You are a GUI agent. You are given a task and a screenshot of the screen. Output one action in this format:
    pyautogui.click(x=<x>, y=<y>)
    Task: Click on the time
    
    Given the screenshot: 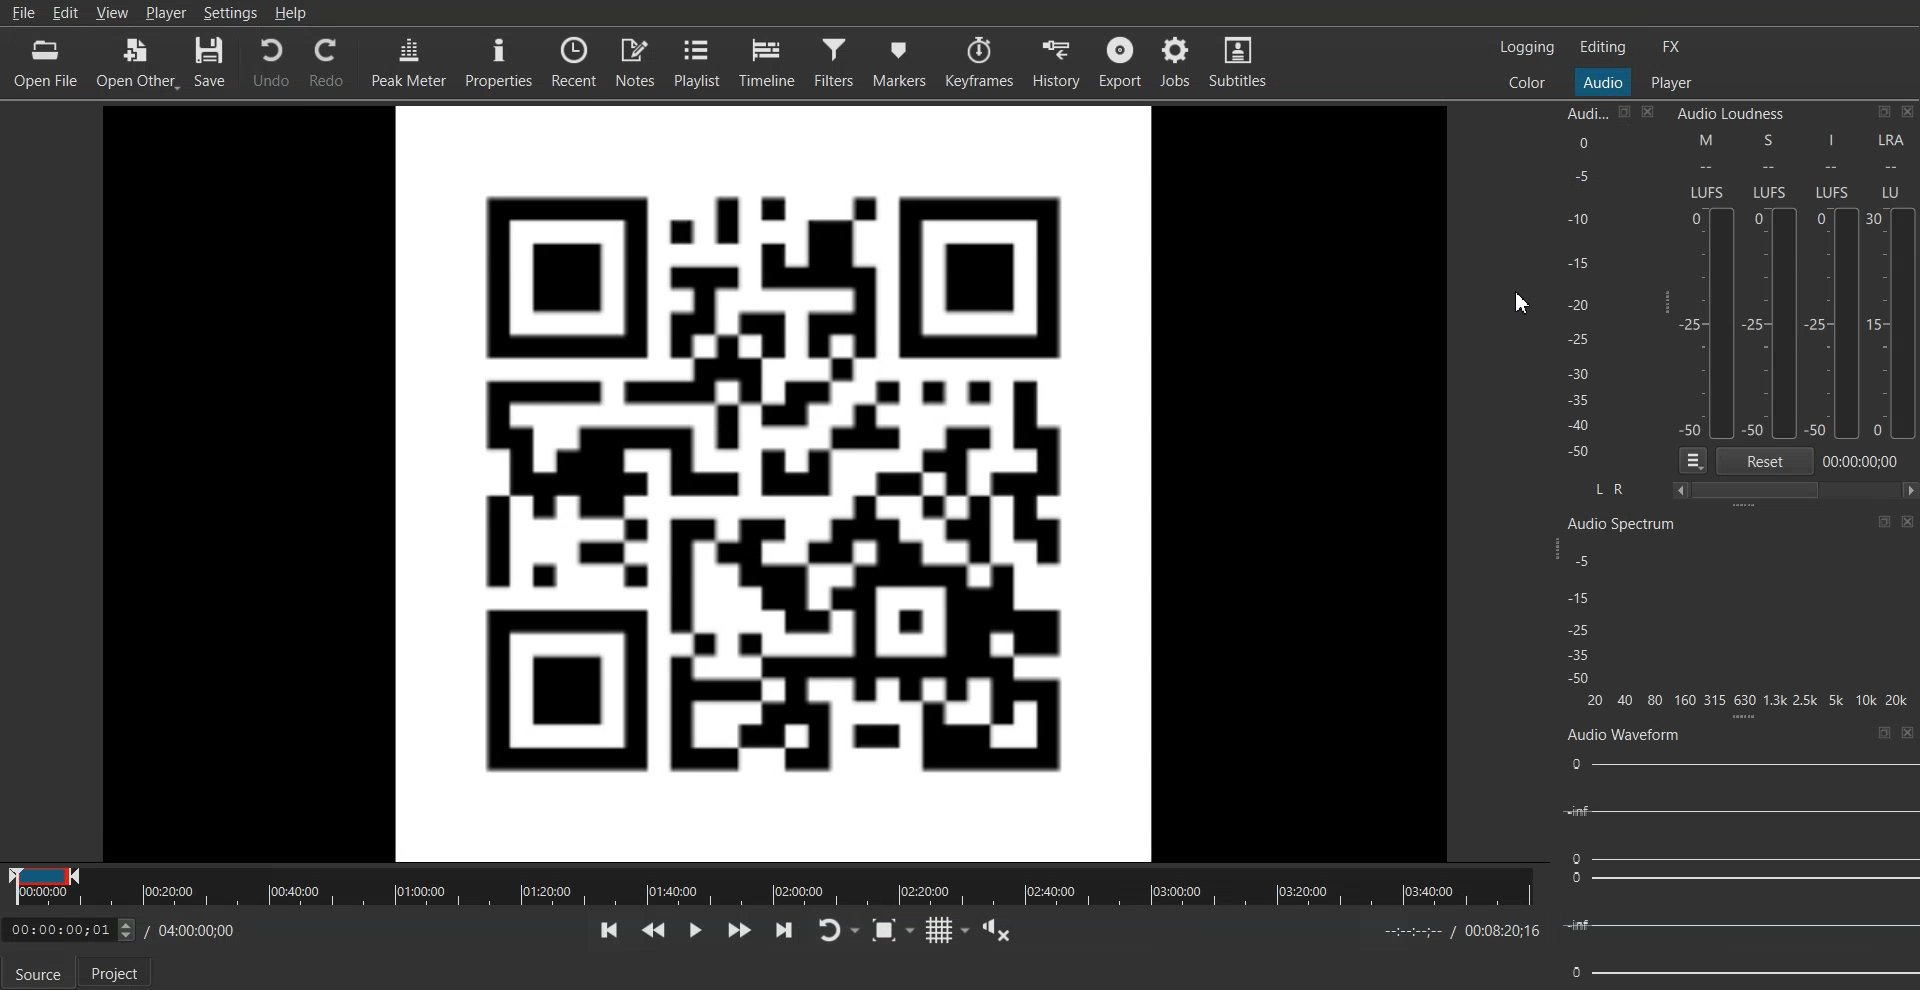 What is the action you would take?
    pyautogui.click(x=1867, y=462)
    